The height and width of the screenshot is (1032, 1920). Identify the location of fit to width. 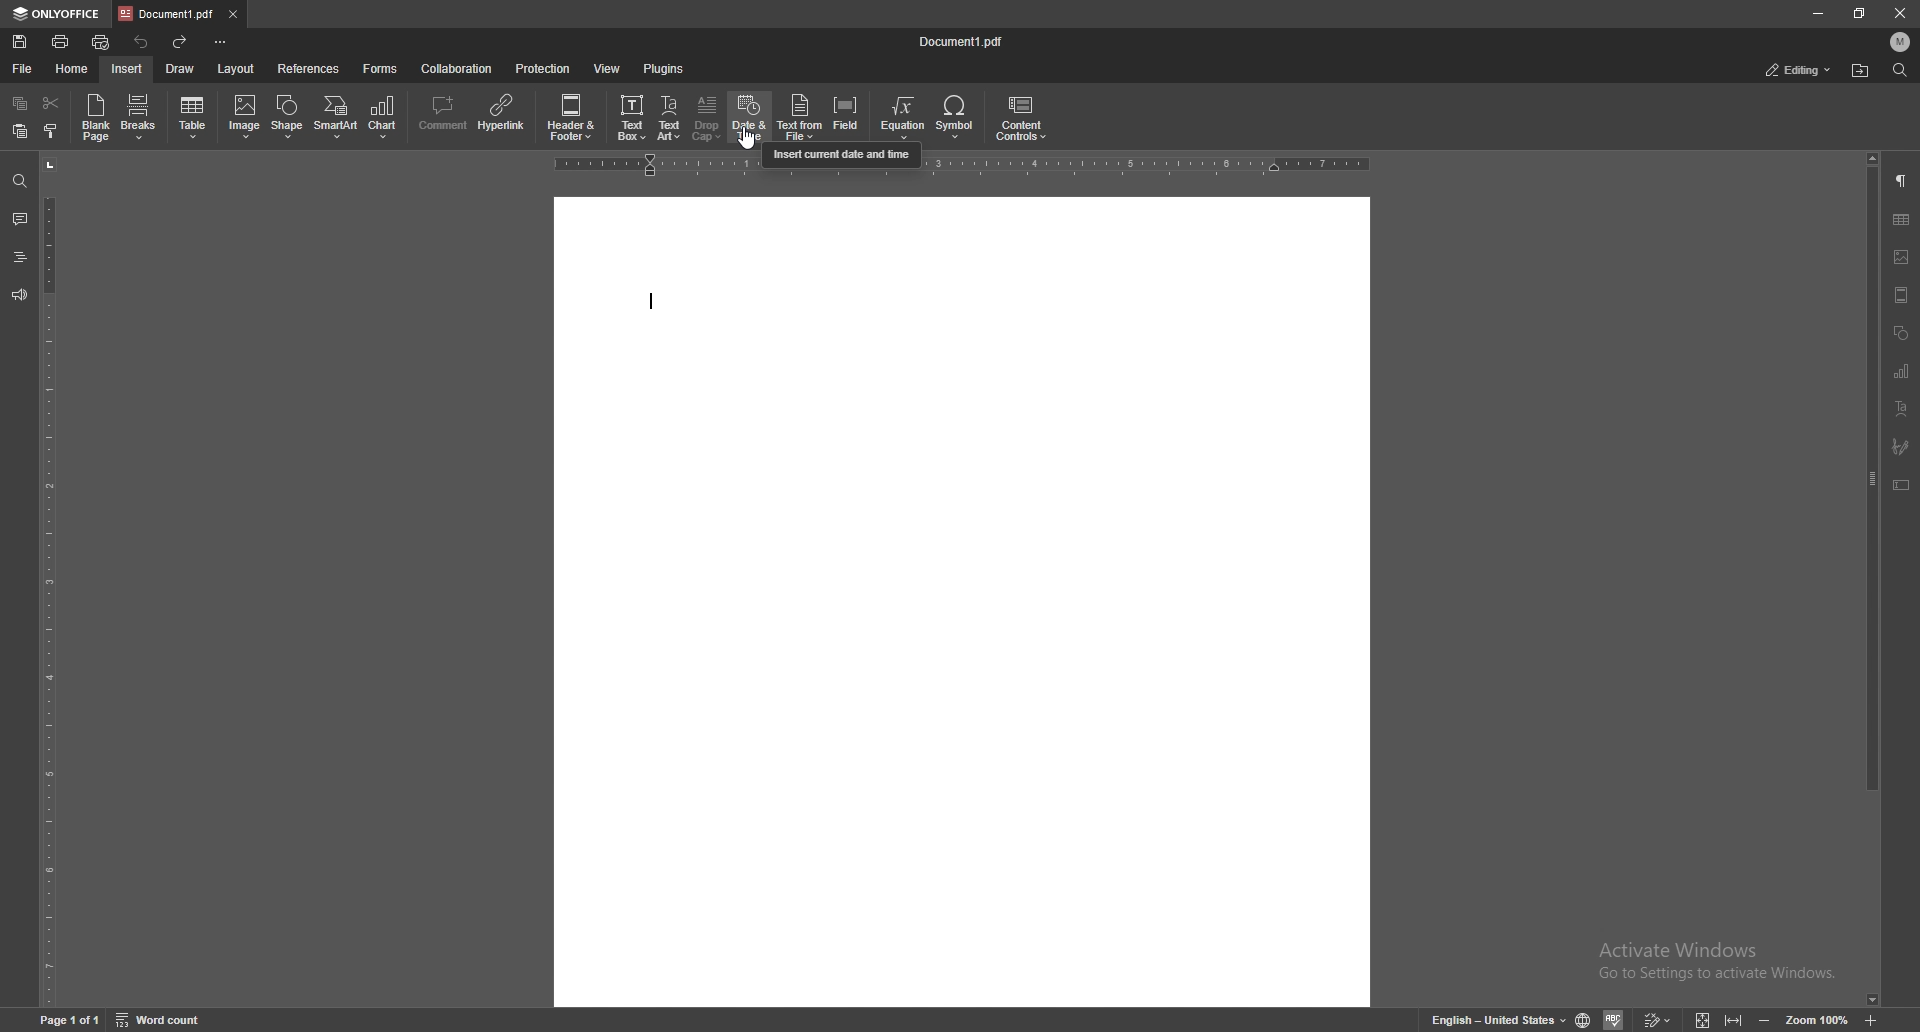
(1735, 1019).